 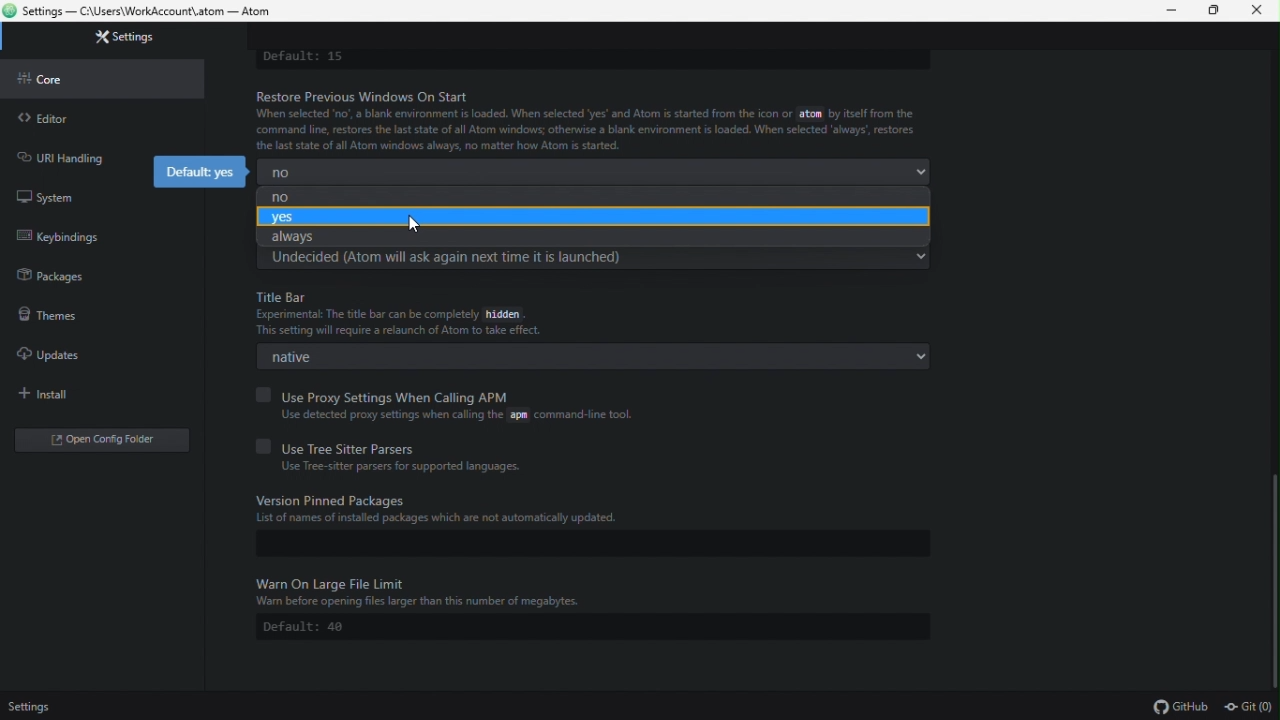 I want to click on Use Tree-sitter parsers for supported languages., so click(x=394, y=469).